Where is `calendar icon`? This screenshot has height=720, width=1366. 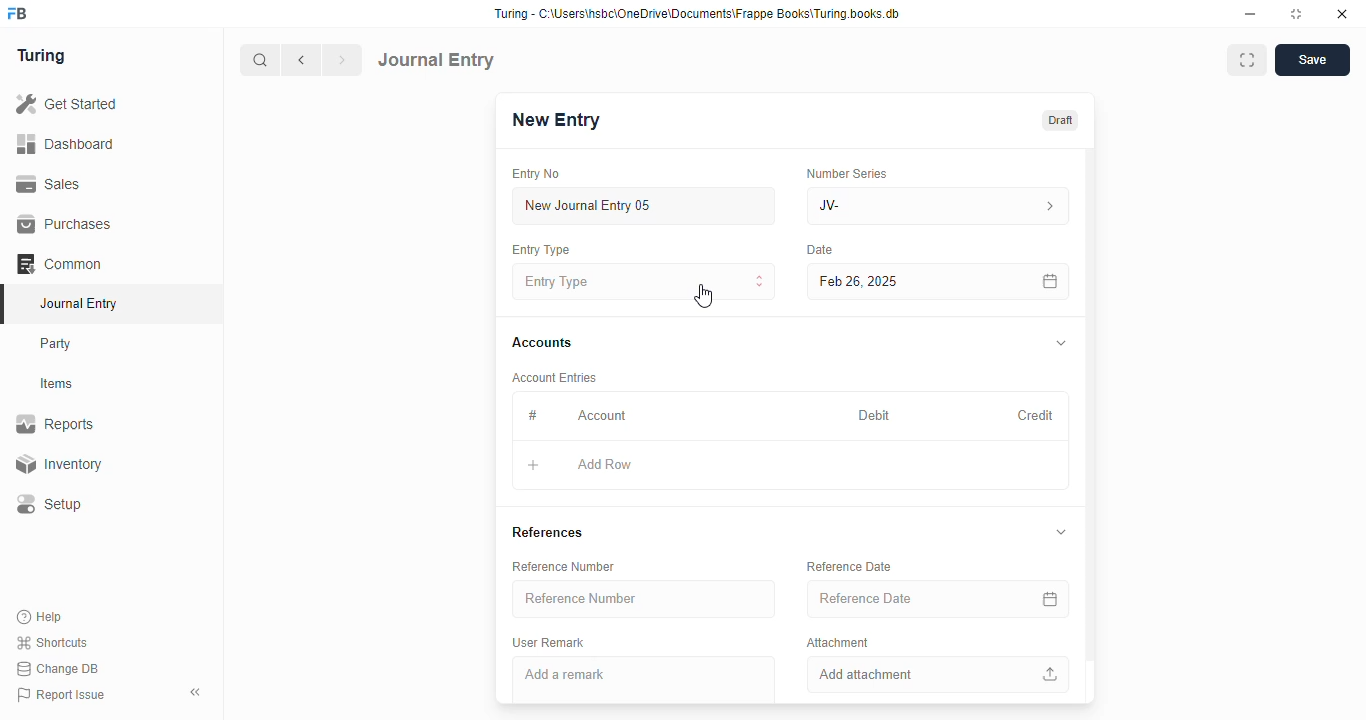
calendar icon is located at coordinates (1049, 281).